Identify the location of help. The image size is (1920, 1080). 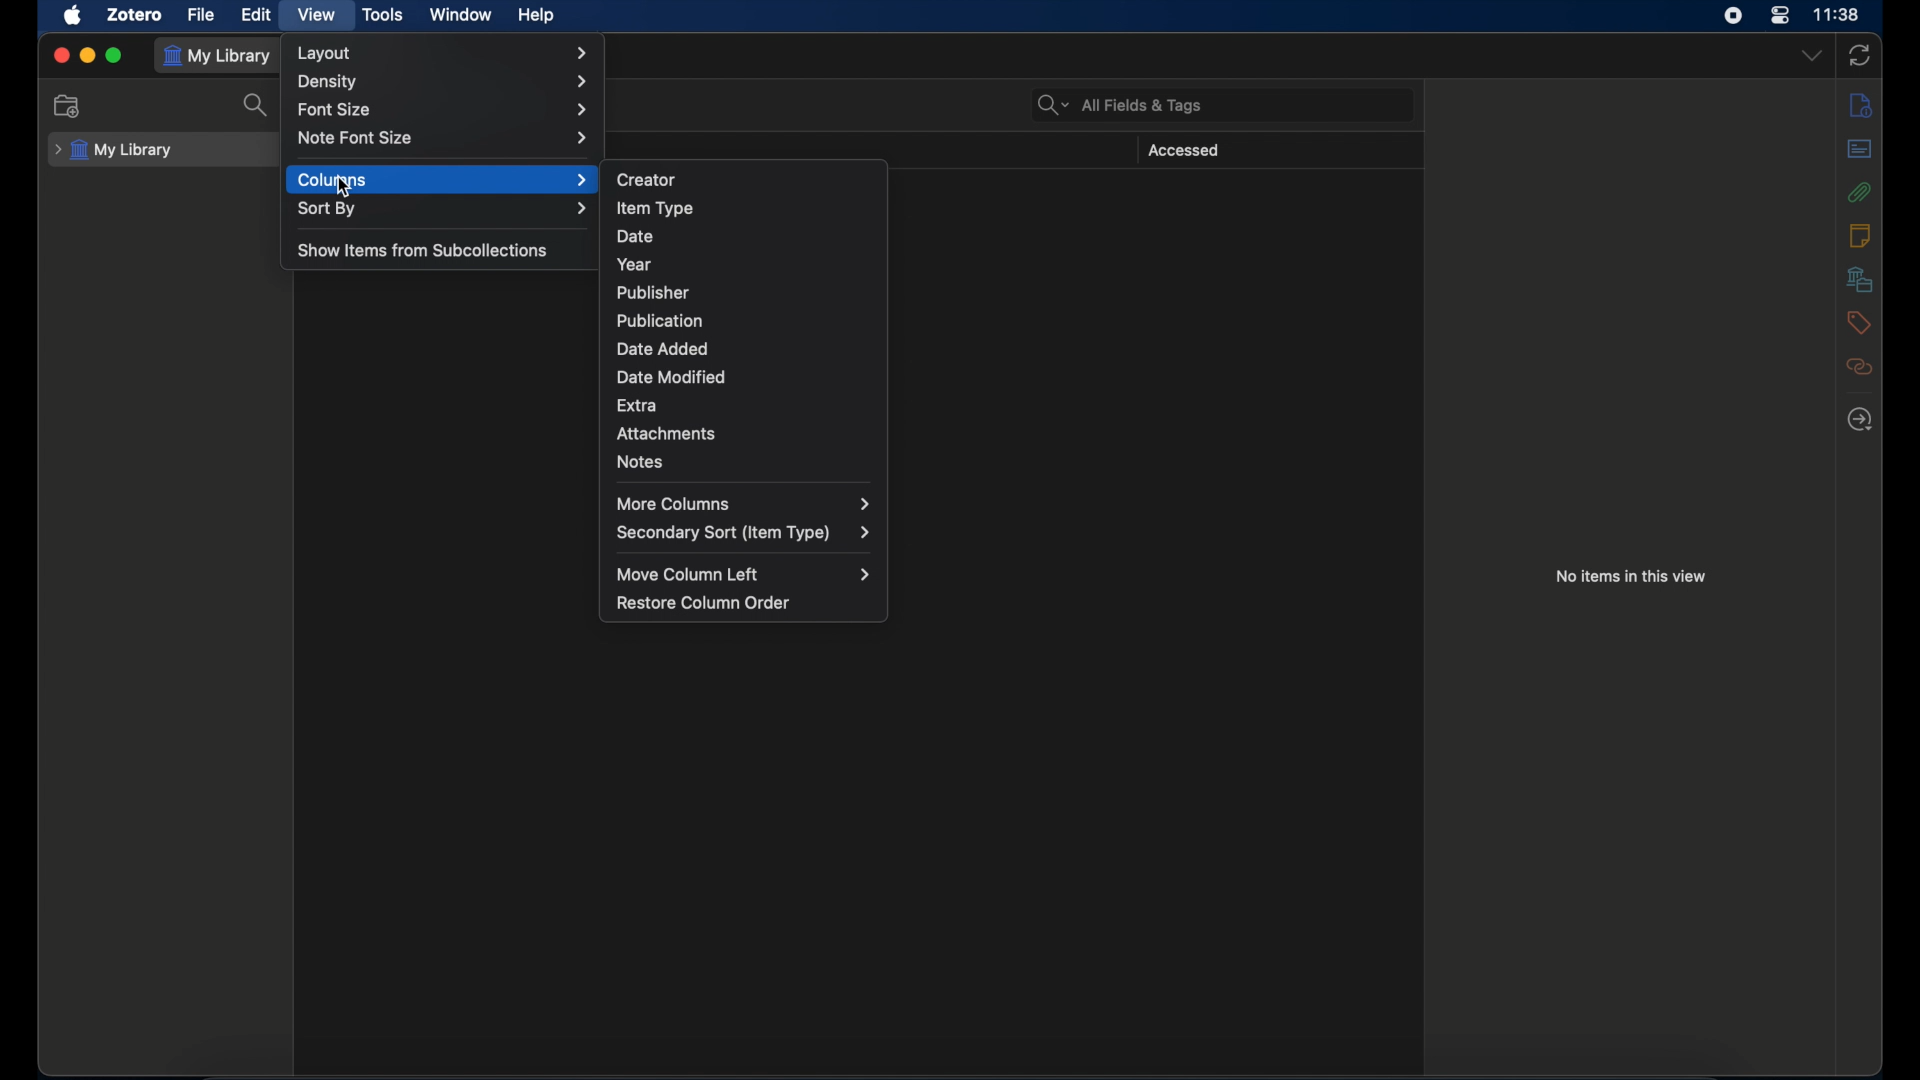
(538, 16).